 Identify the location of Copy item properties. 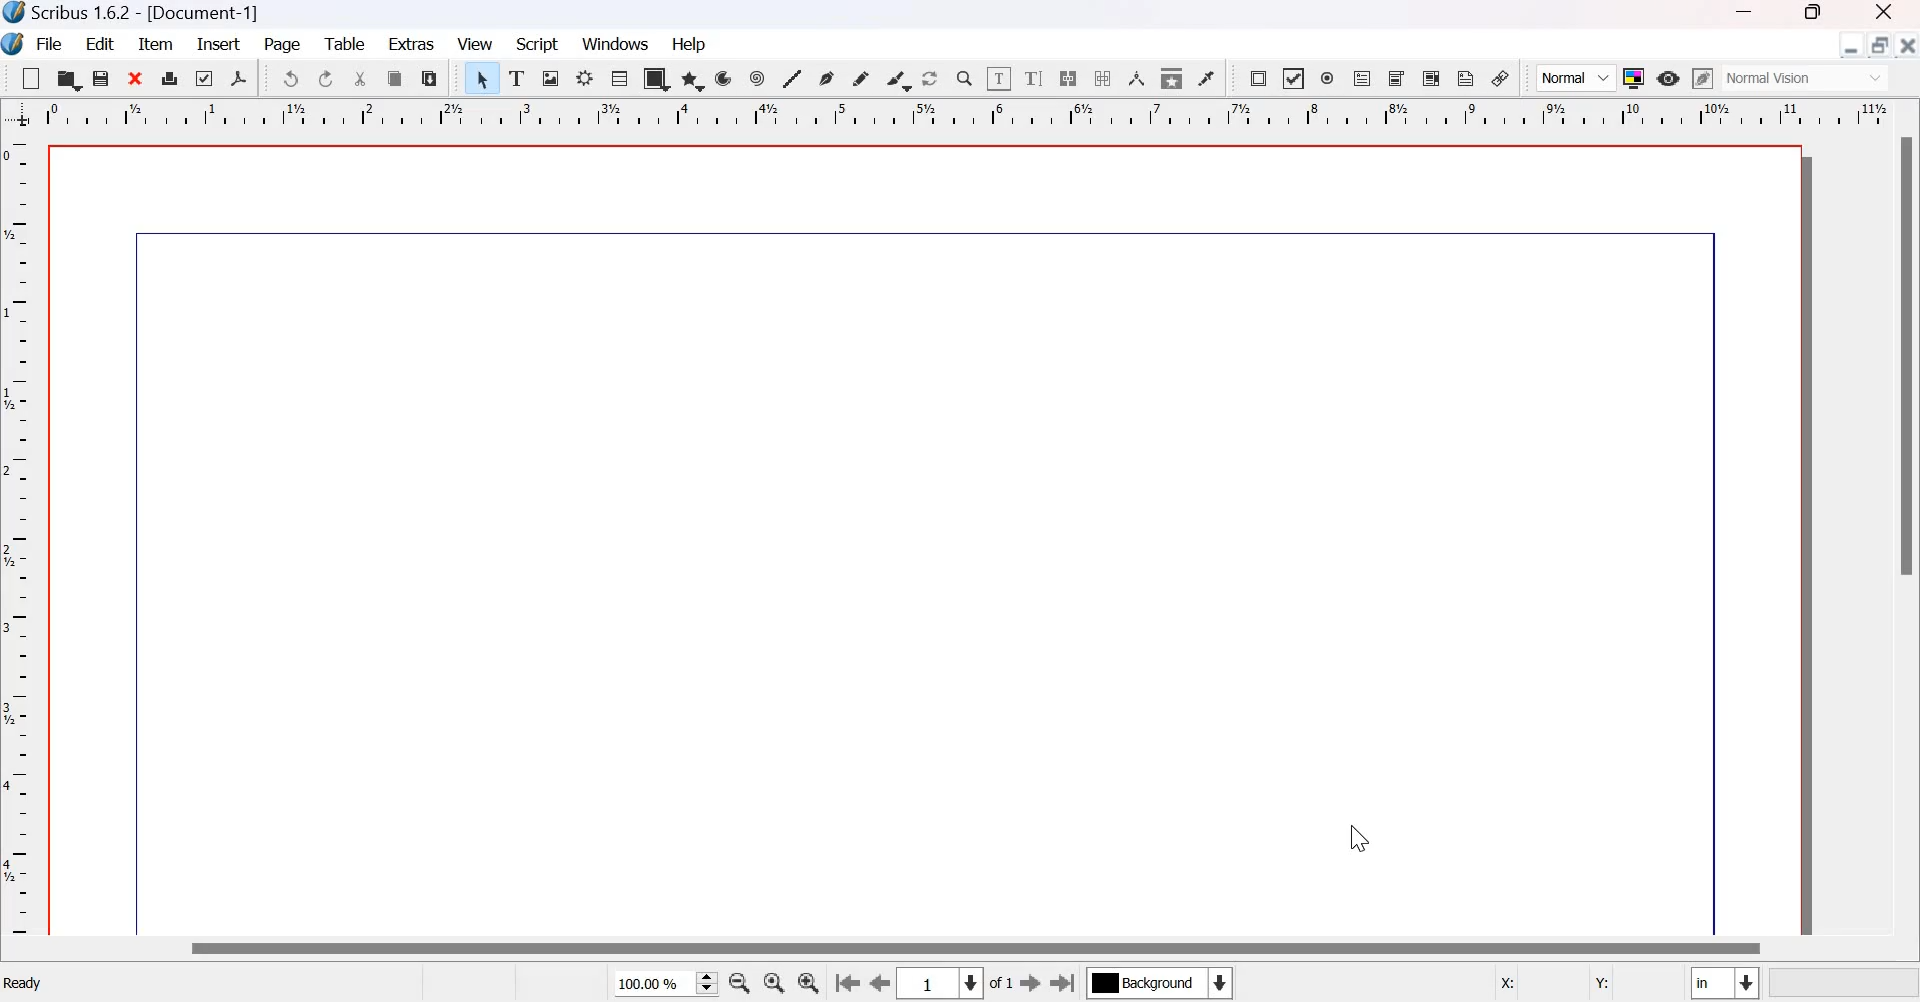
(1172, 77).